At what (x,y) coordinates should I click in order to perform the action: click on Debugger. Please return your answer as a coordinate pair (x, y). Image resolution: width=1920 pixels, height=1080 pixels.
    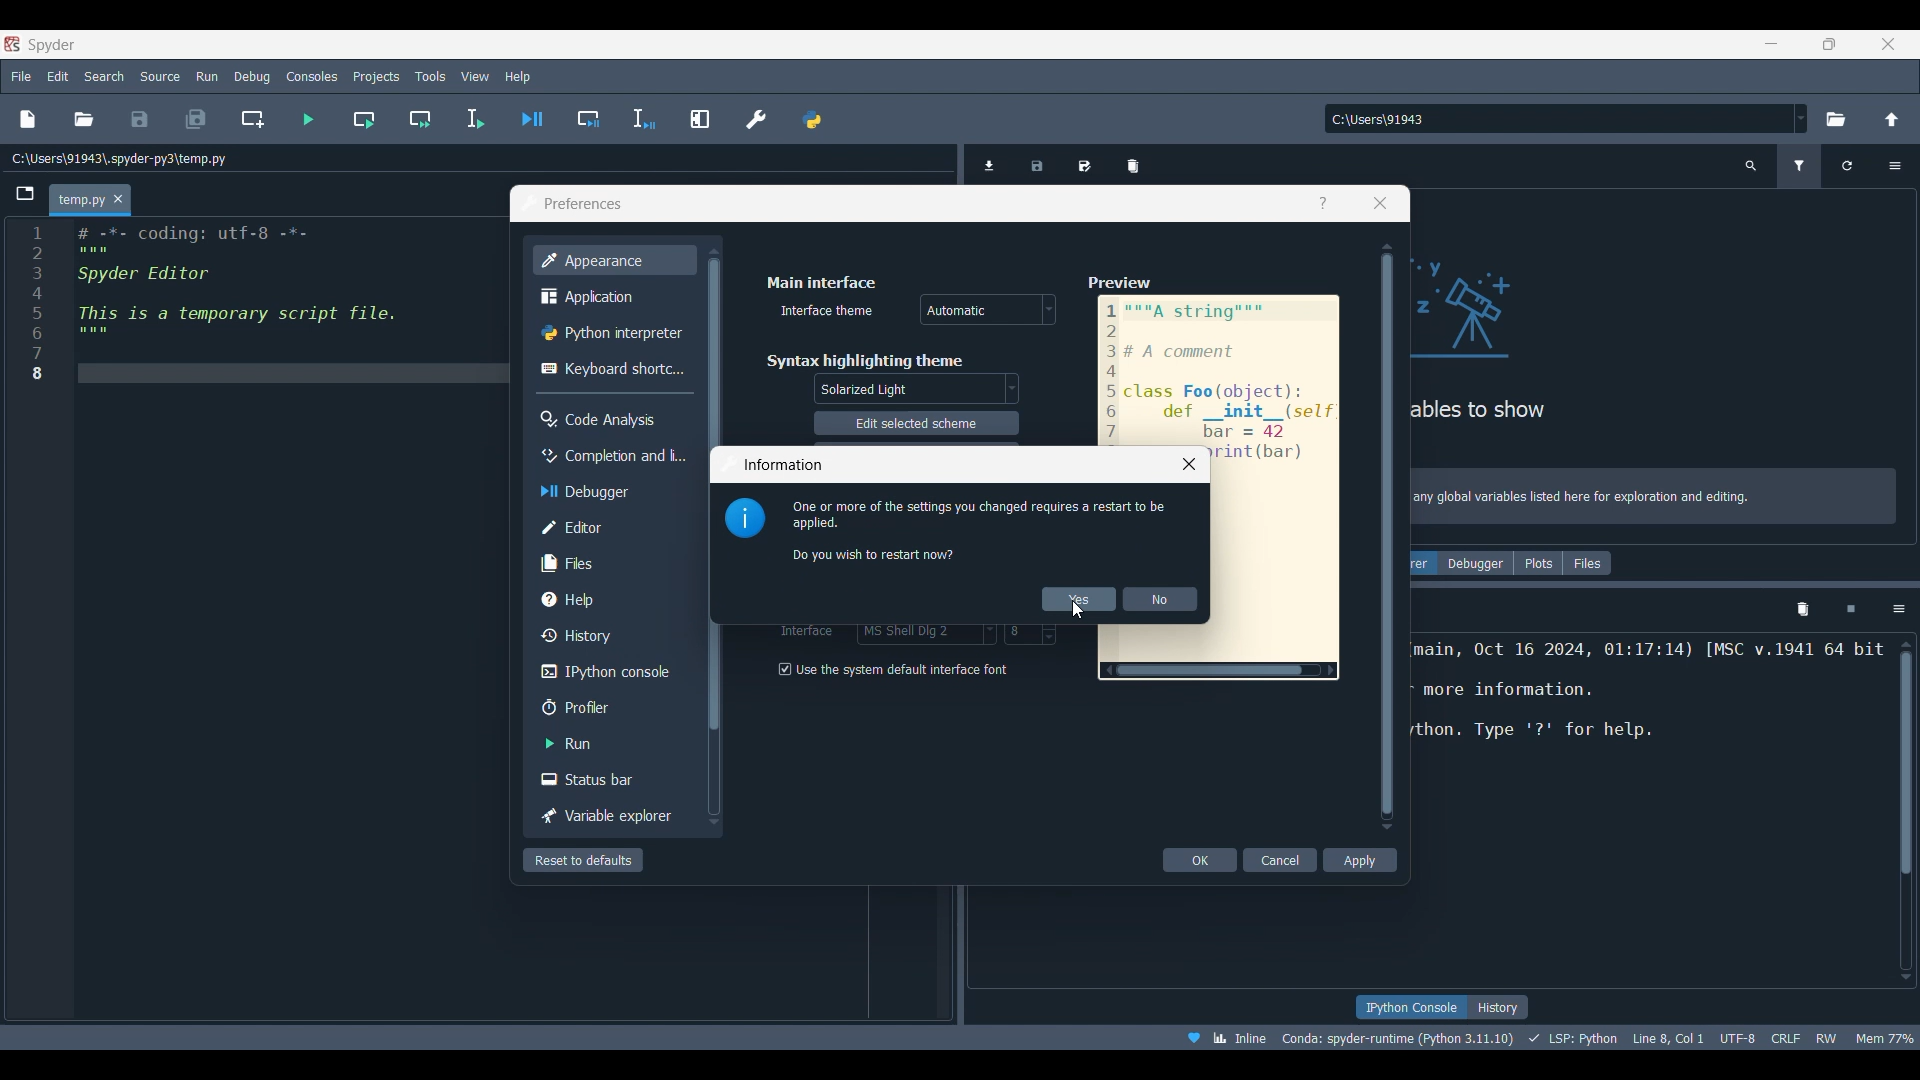
    Looking at the image, I should click on (612, 492).